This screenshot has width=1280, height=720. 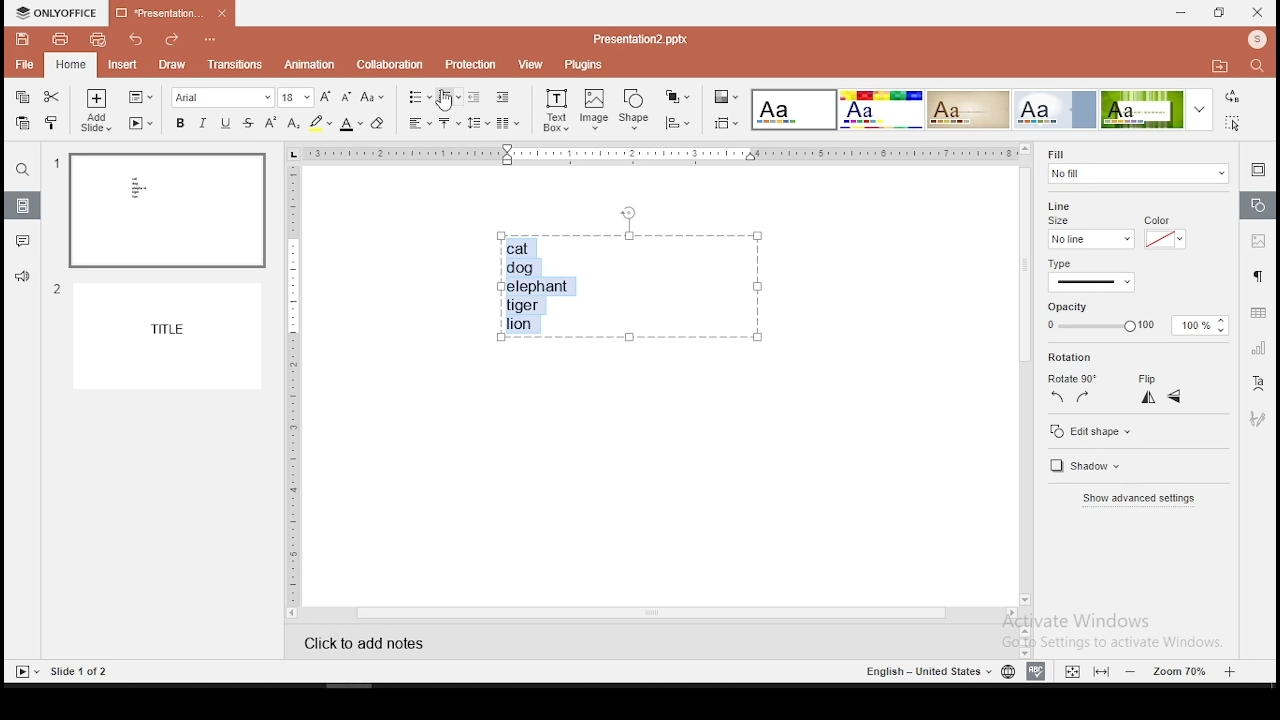 What do you see at coordinates (58, 13) in the screenshot?
I see `icon` at bounding box center [58, 13].